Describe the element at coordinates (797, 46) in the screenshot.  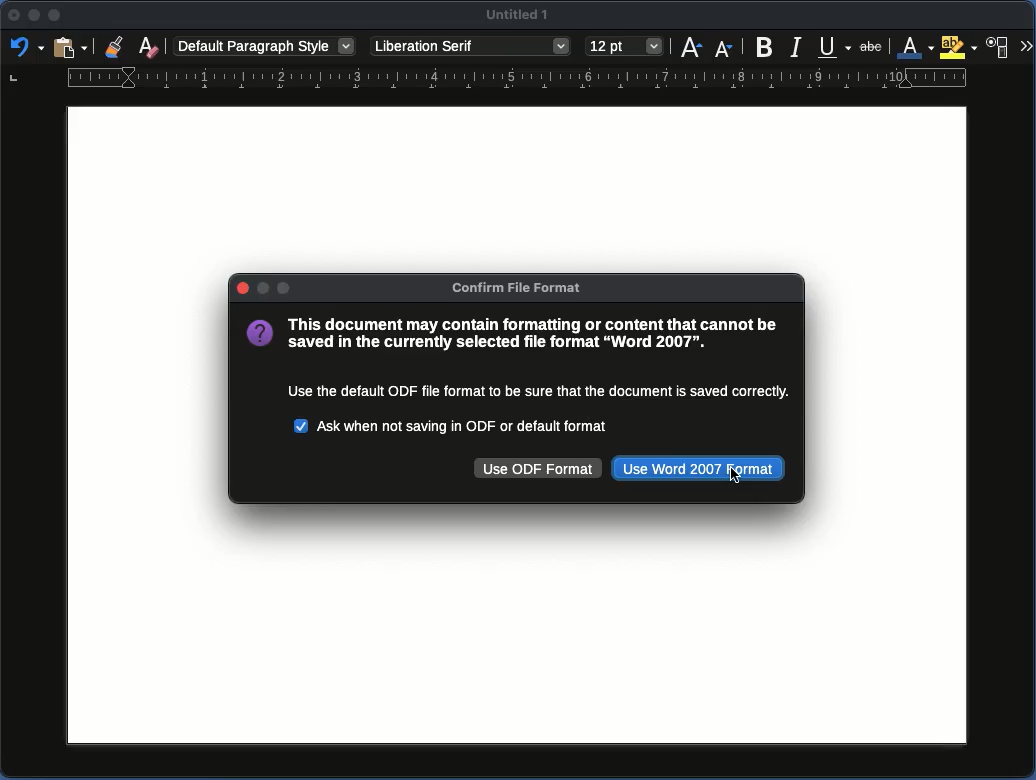
I see `Italics` at that location.